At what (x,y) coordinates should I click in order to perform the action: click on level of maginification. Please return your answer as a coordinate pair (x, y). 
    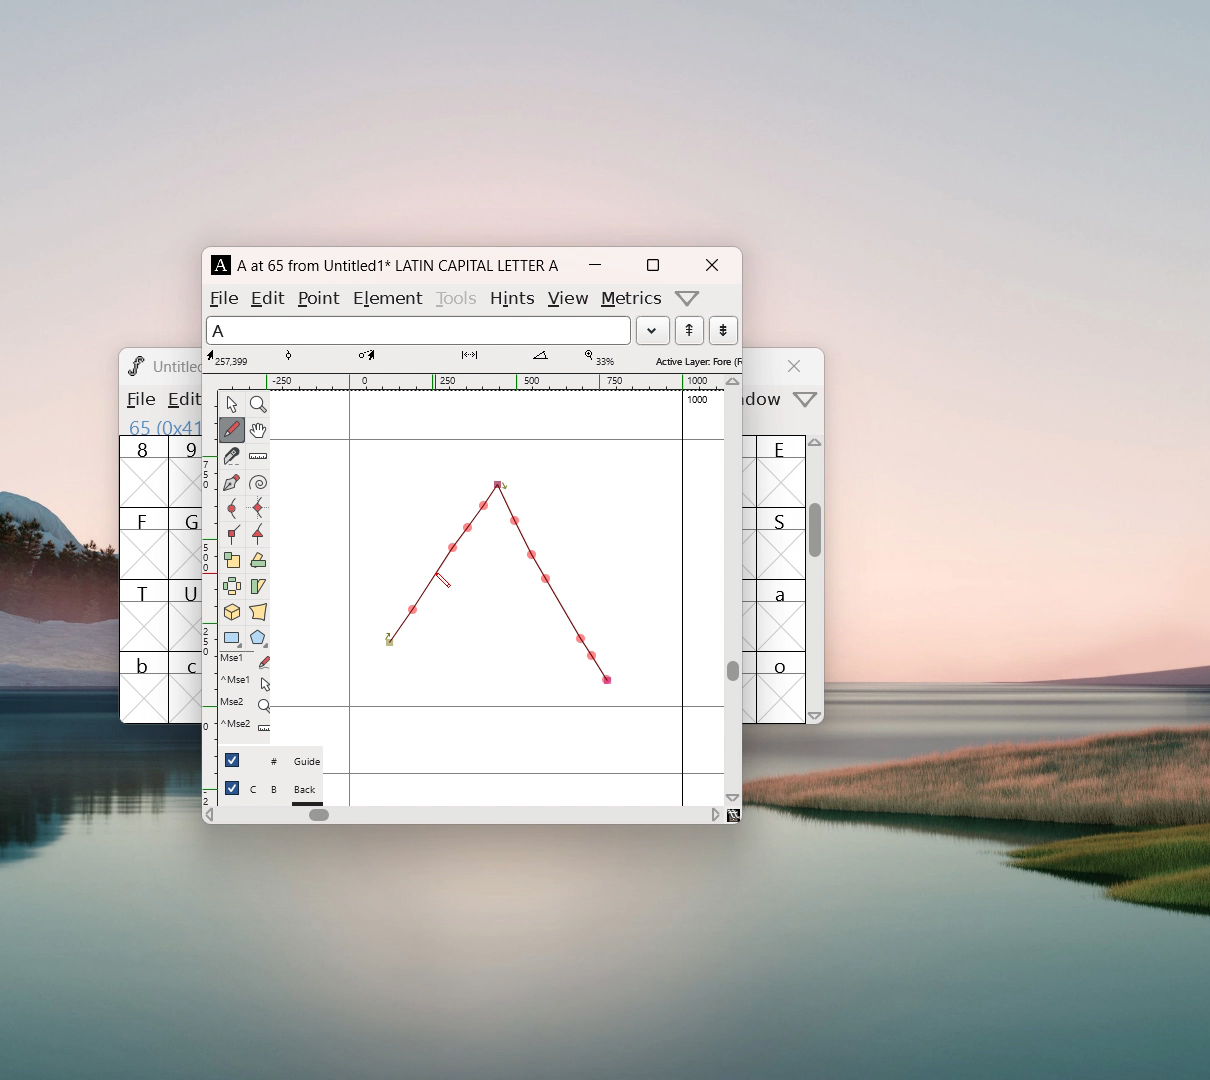
    Looking at the image, I should click on (598, 358).